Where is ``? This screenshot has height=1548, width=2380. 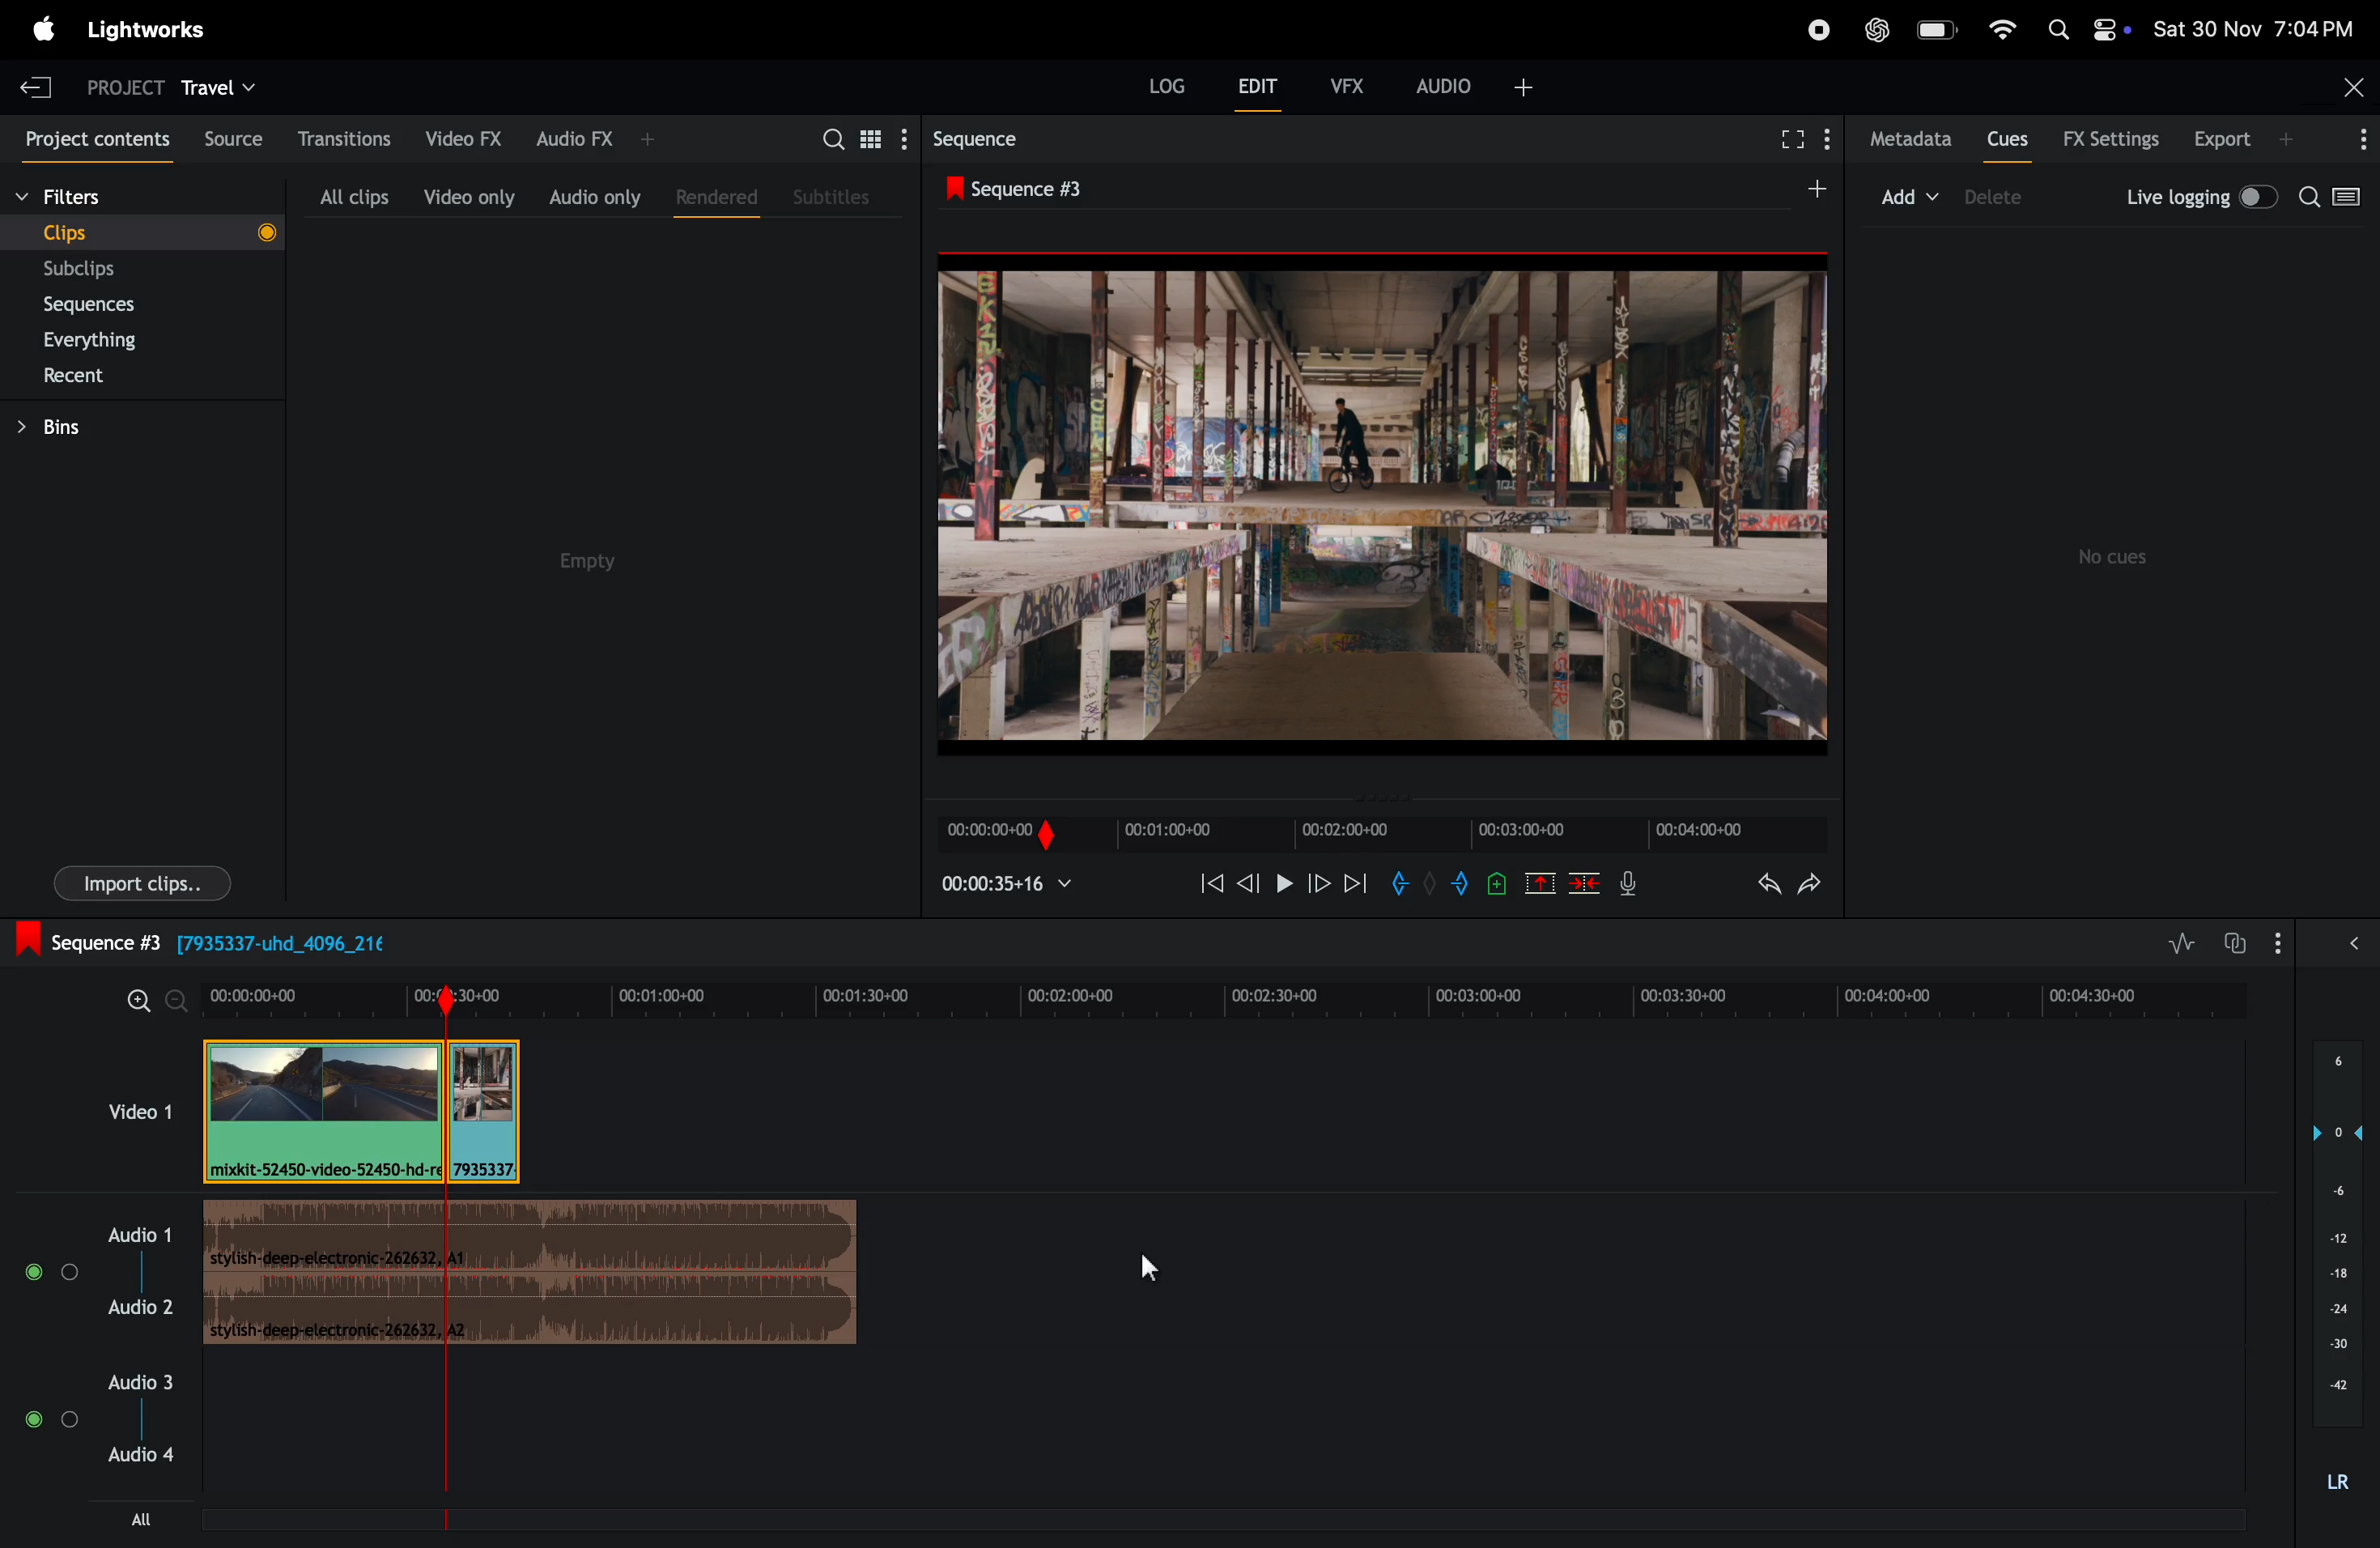  is located at coordinates (1499, 882).